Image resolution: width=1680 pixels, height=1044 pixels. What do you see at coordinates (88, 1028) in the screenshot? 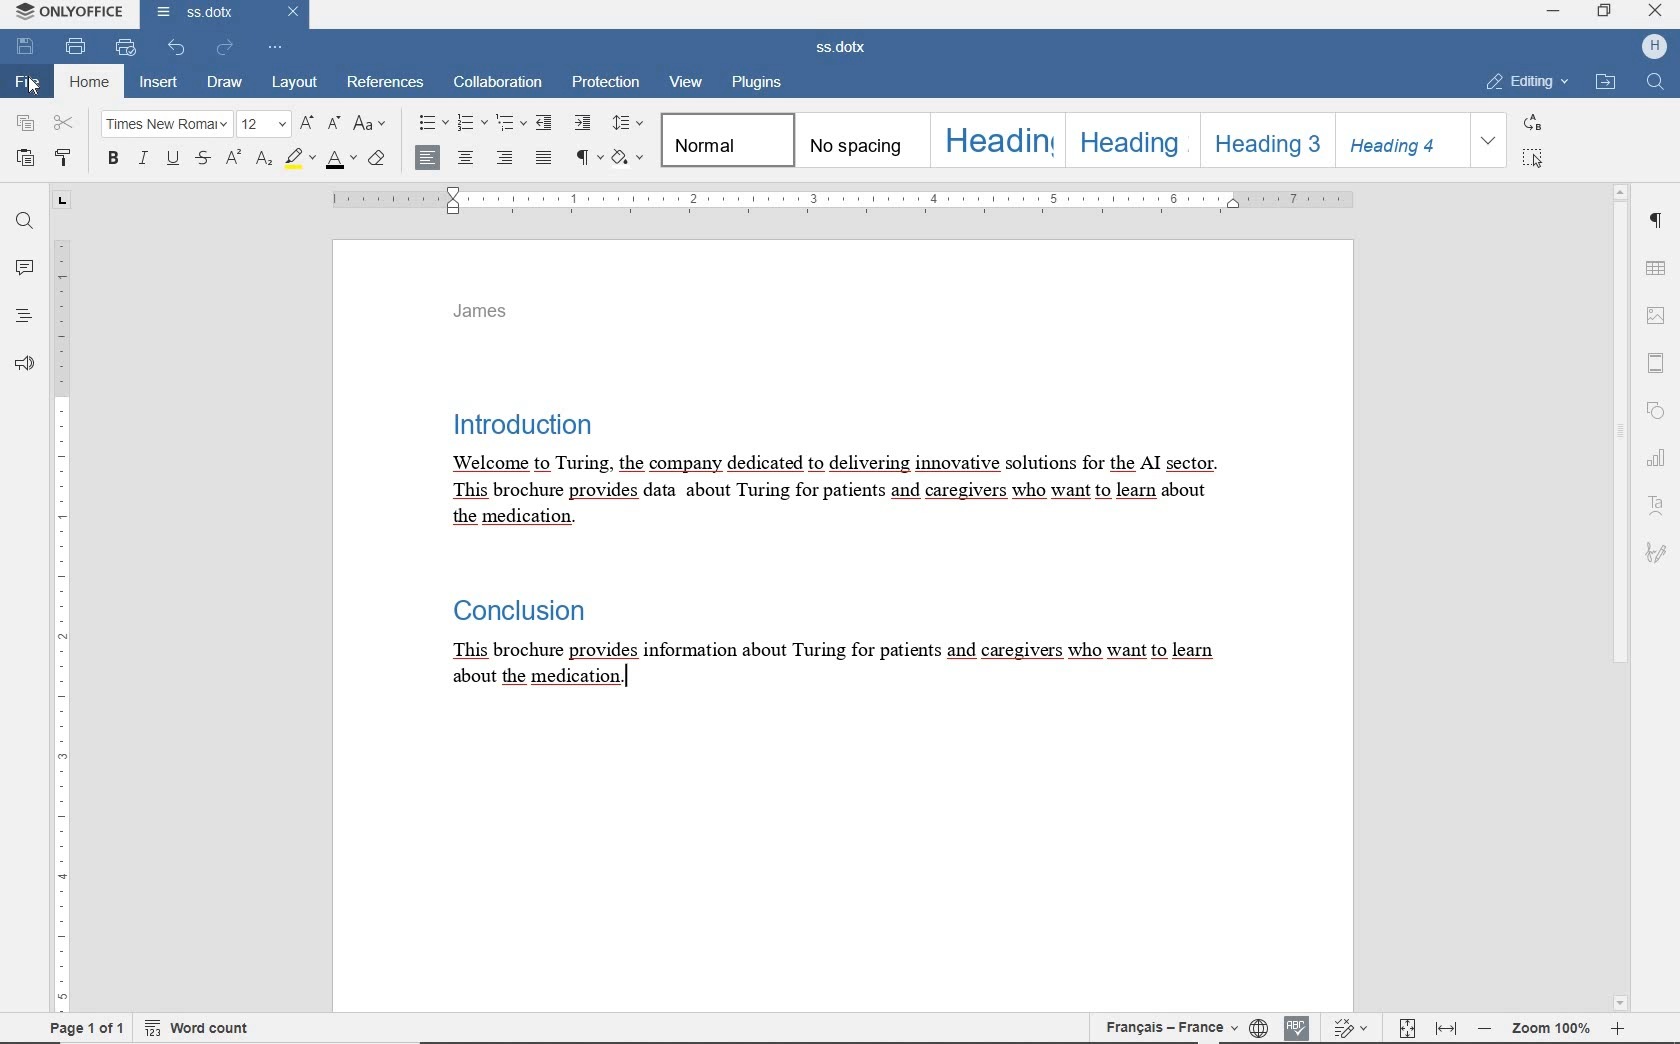
I see `PAGE 1 OF 1` at bounding box center [88, 1028].